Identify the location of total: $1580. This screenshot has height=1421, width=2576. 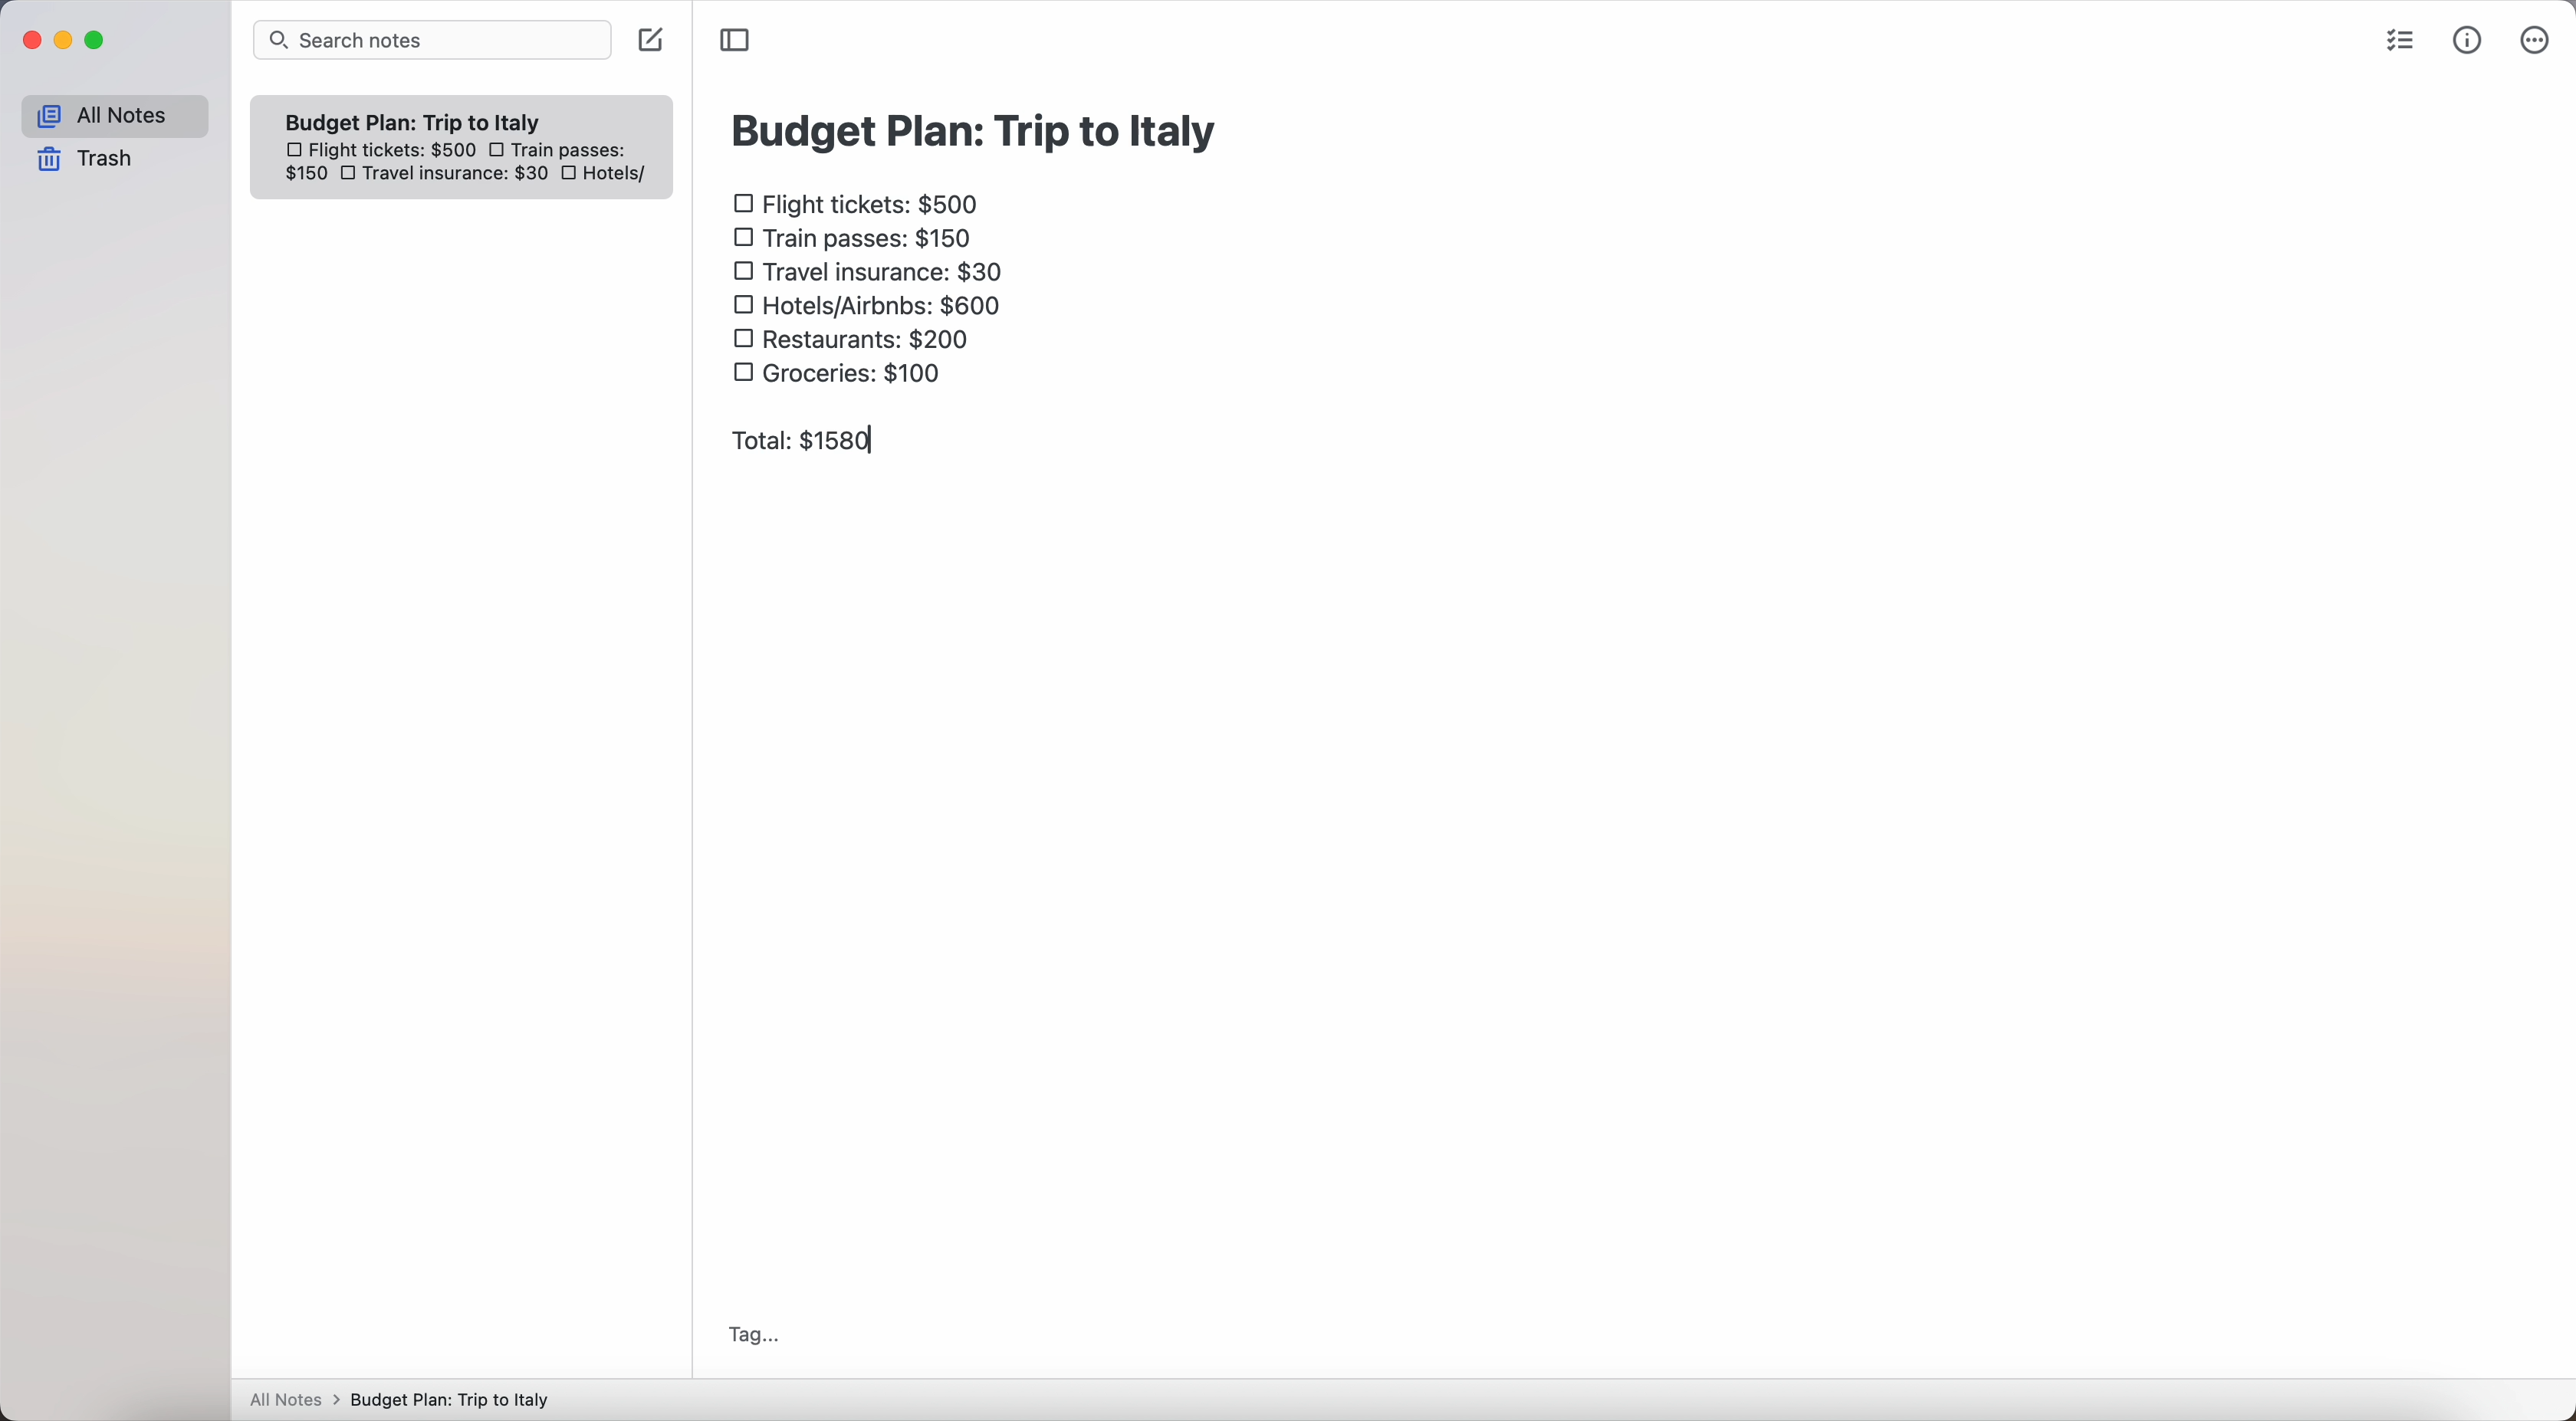
(808, 441).